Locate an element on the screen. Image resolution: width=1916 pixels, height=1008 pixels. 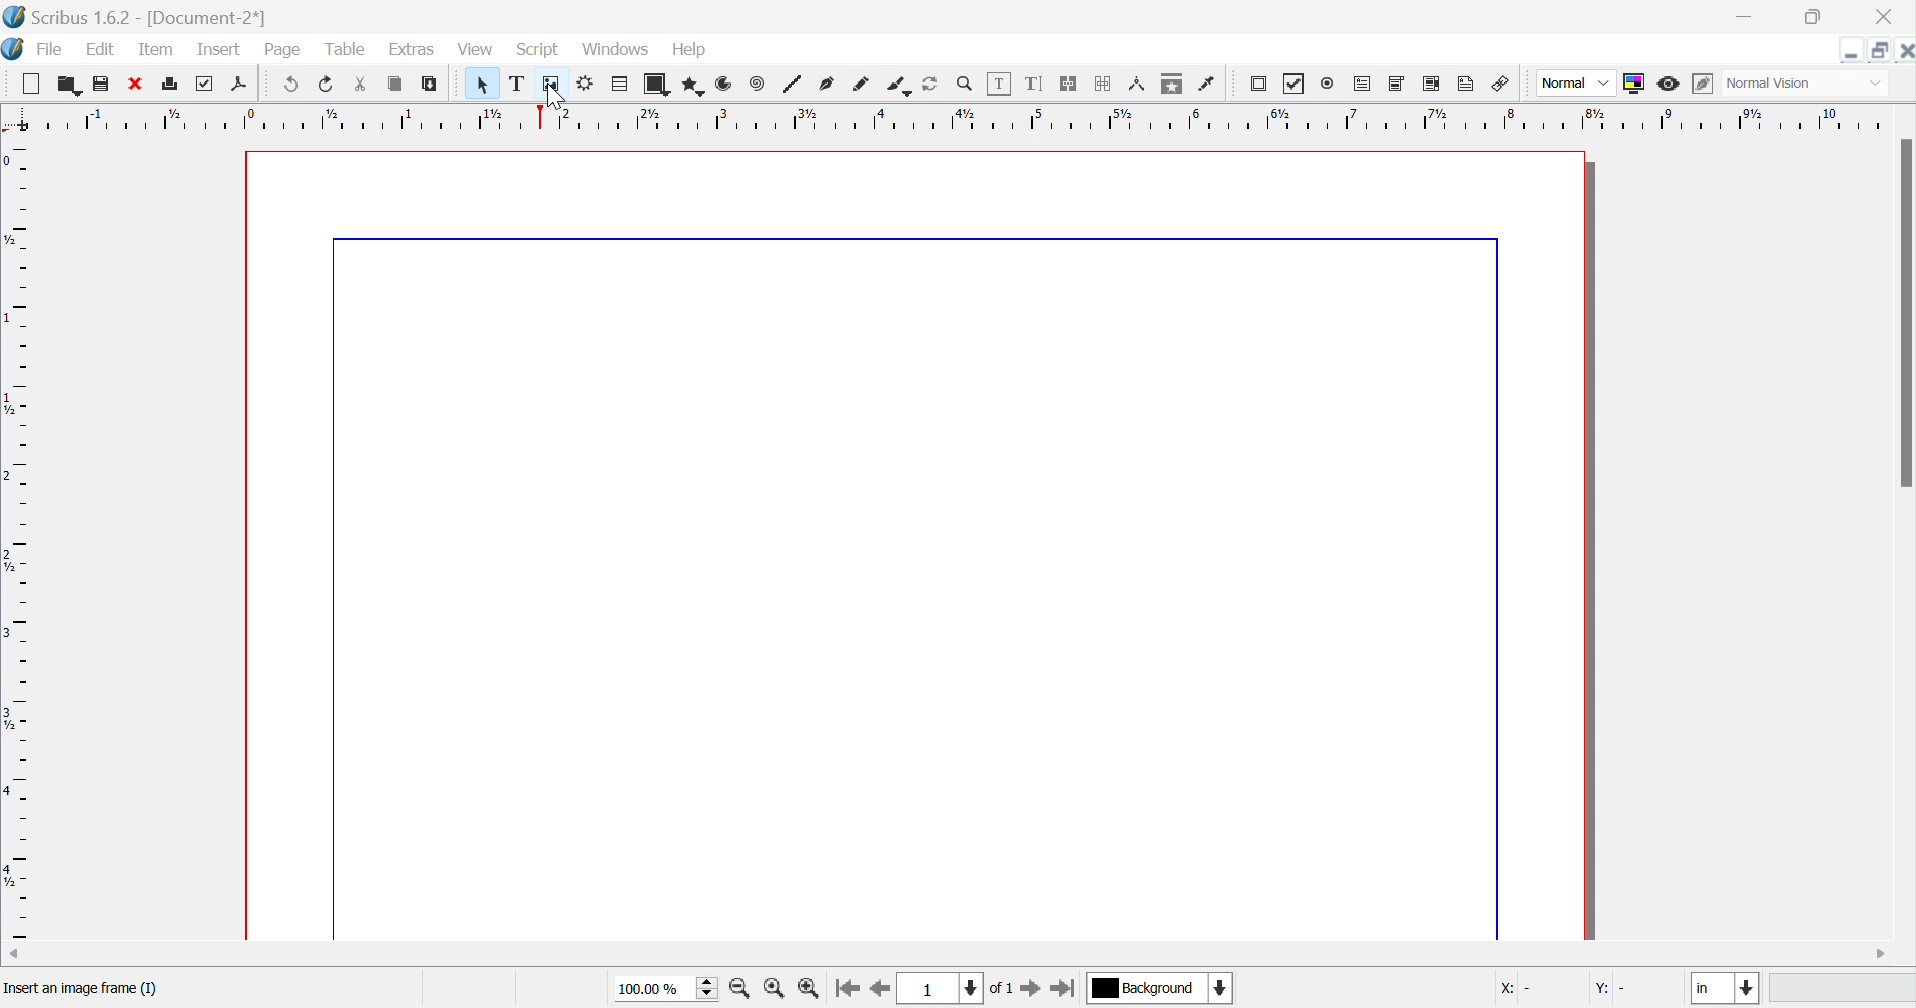
eye dropper is located at coordinates (1210, 84).